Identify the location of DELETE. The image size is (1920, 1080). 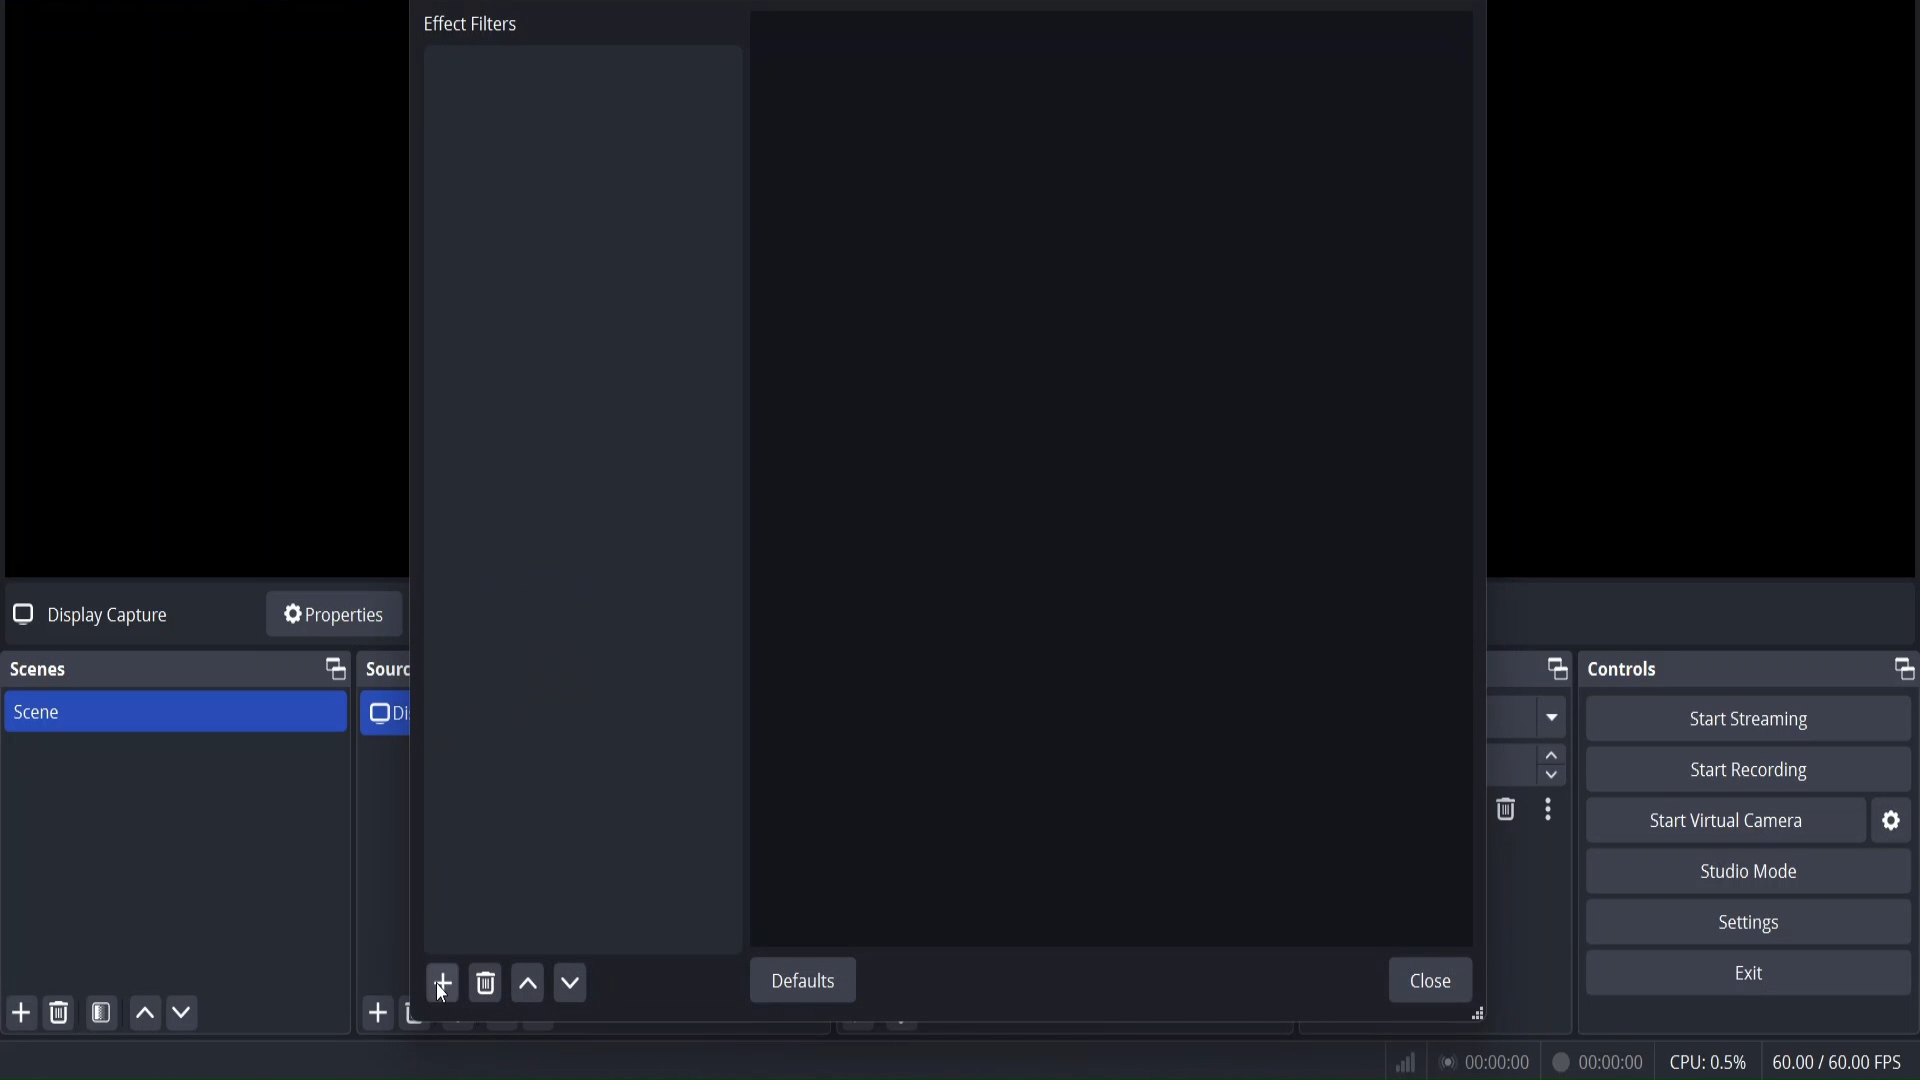
(1502, 812).